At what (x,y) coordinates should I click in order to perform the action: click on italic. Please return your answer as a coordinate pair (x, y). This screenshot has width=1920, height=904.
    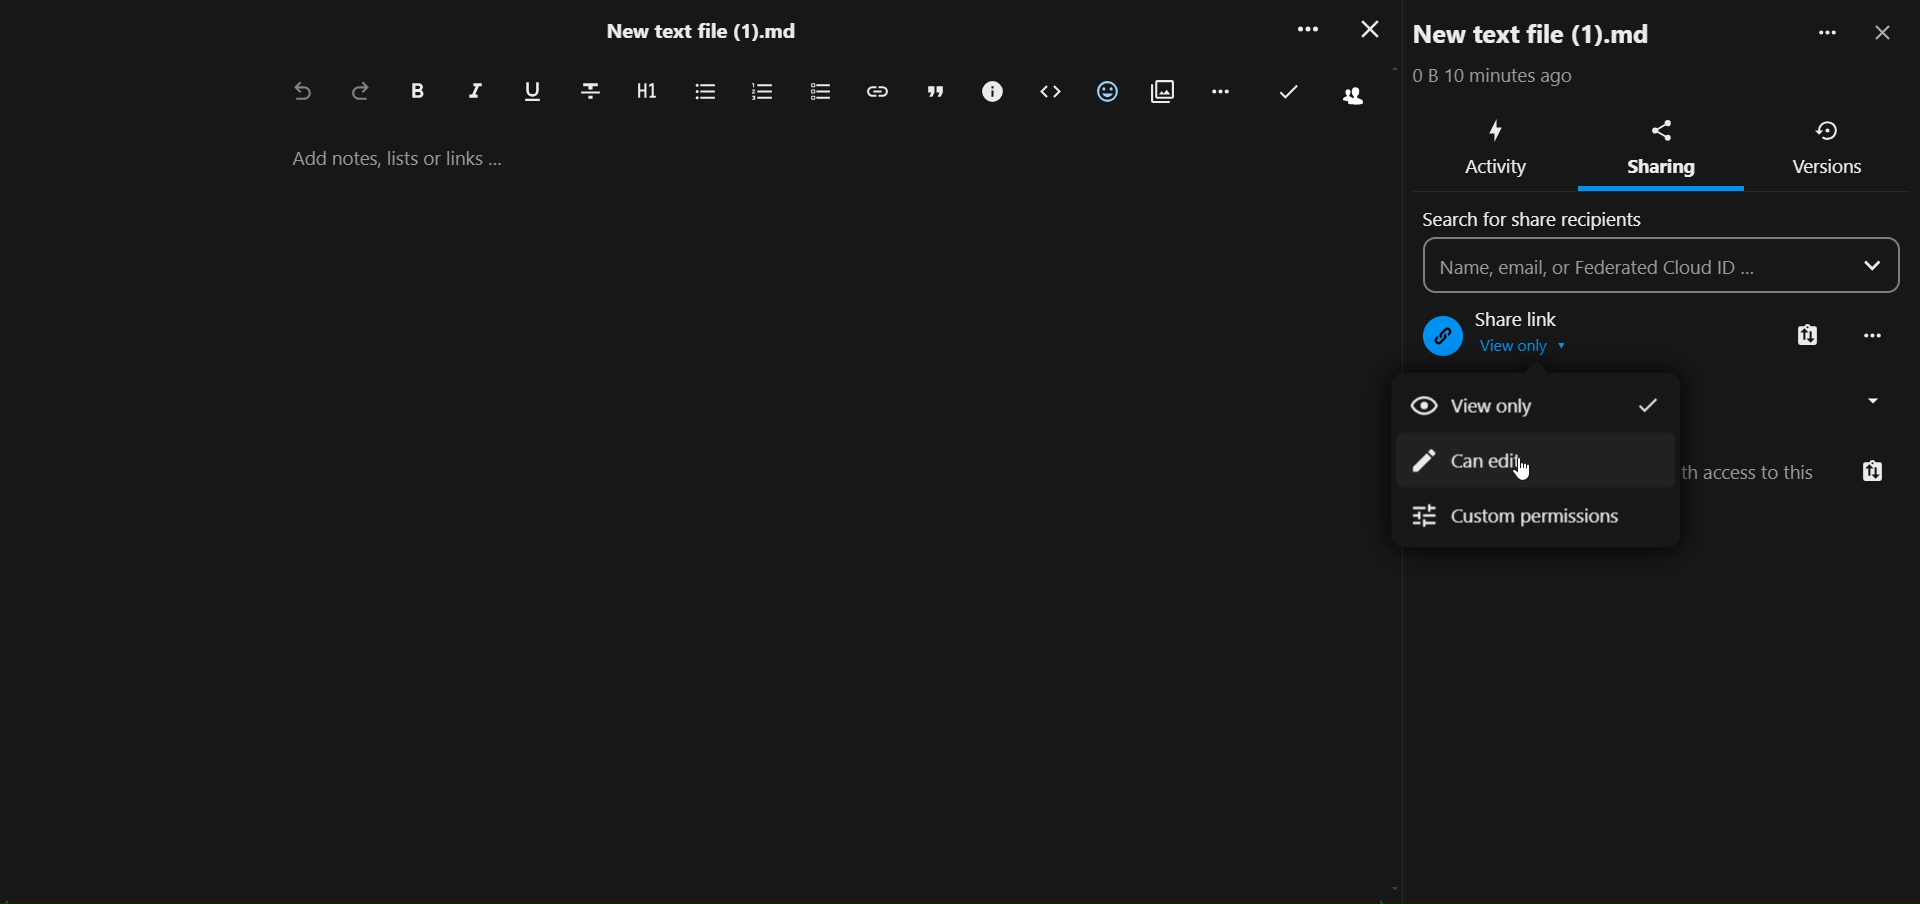
    Looking at the image, I should click on (475, 95).